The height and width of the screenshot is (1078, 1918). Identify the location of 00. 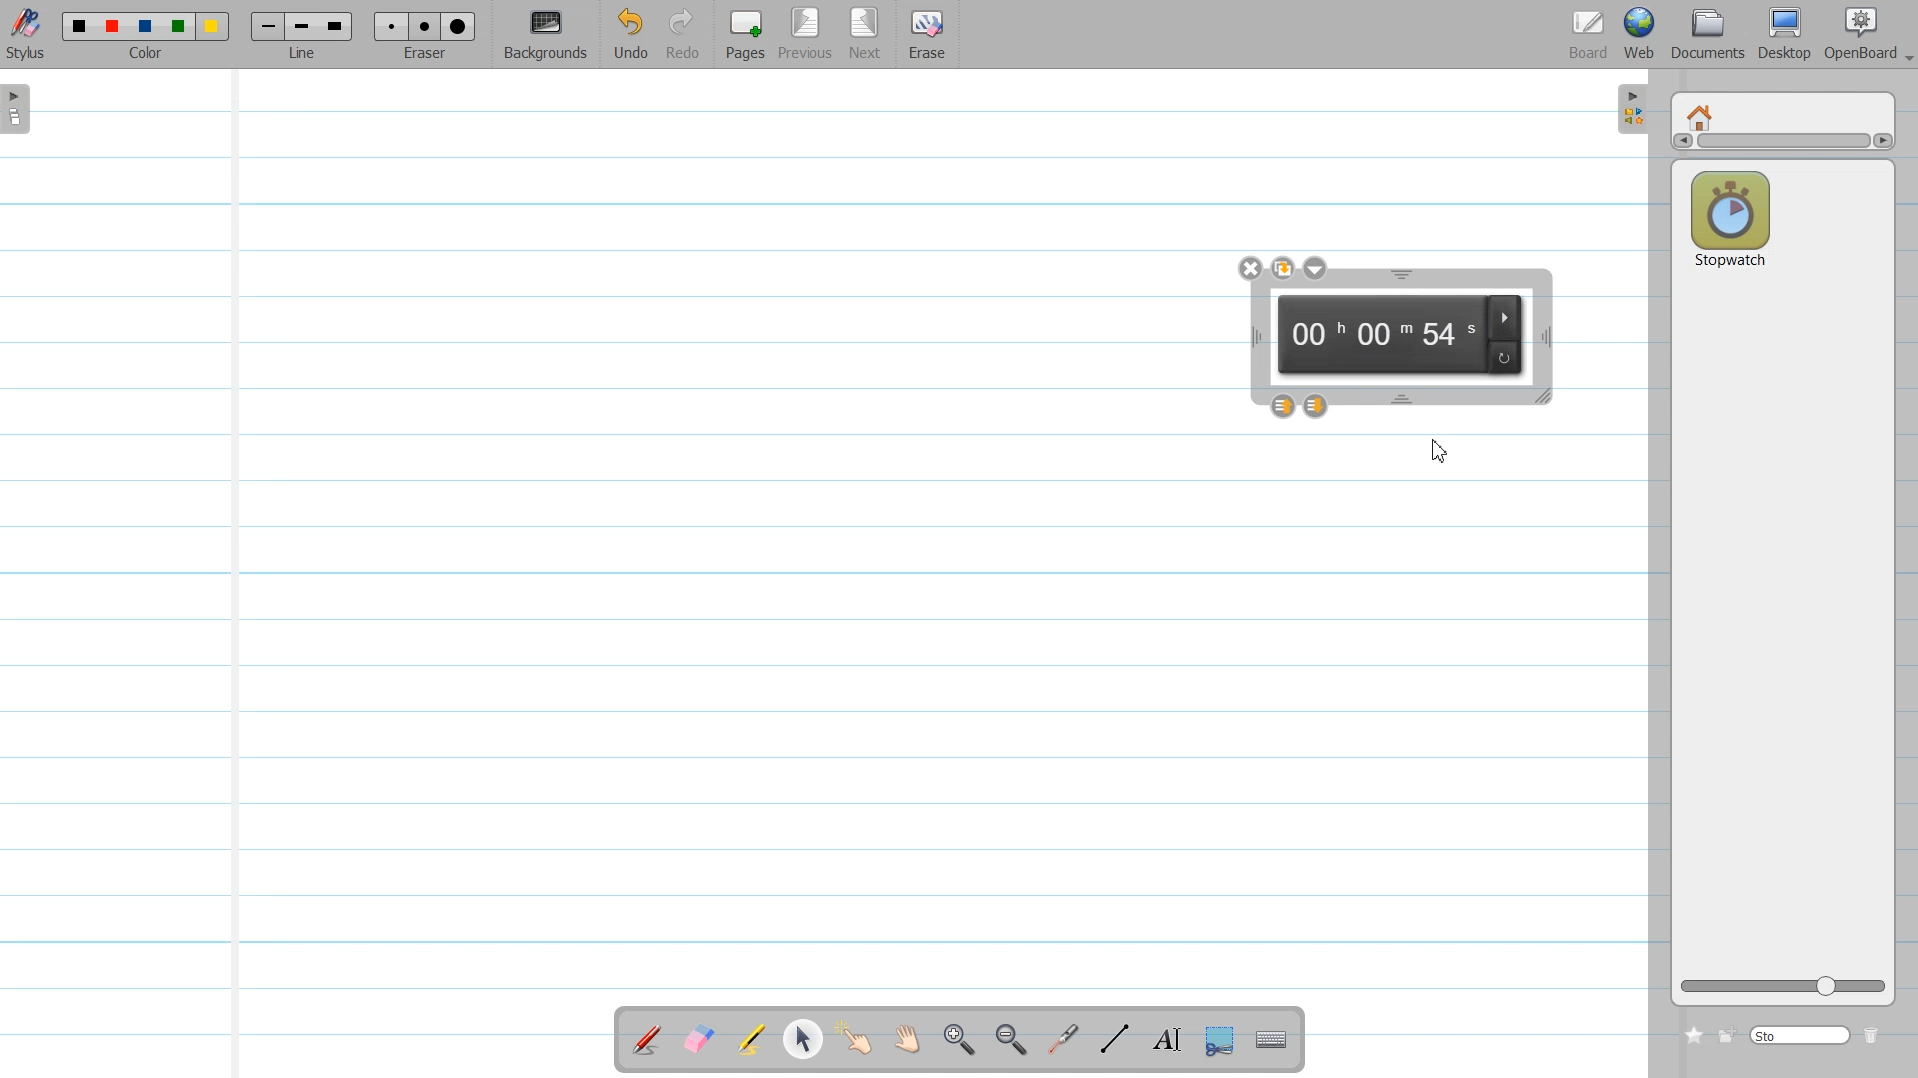
(1314, 335).